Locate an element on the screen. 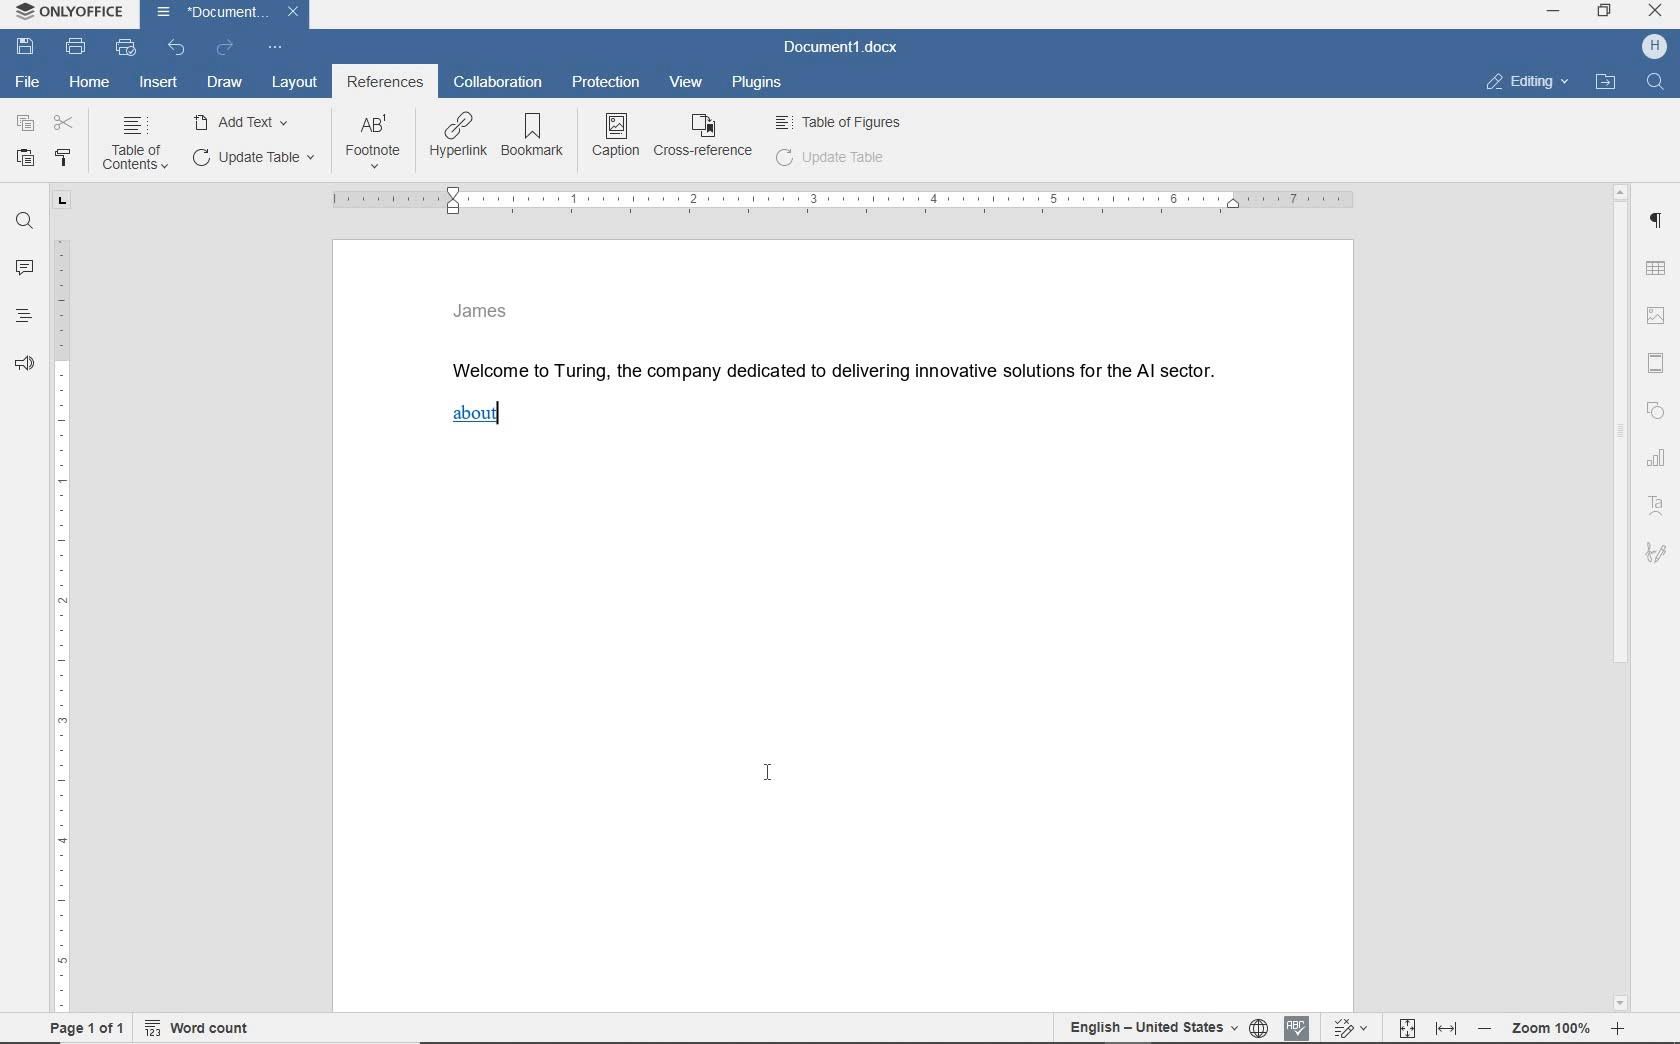  zoom in is located at coordinates (1624, 1030).